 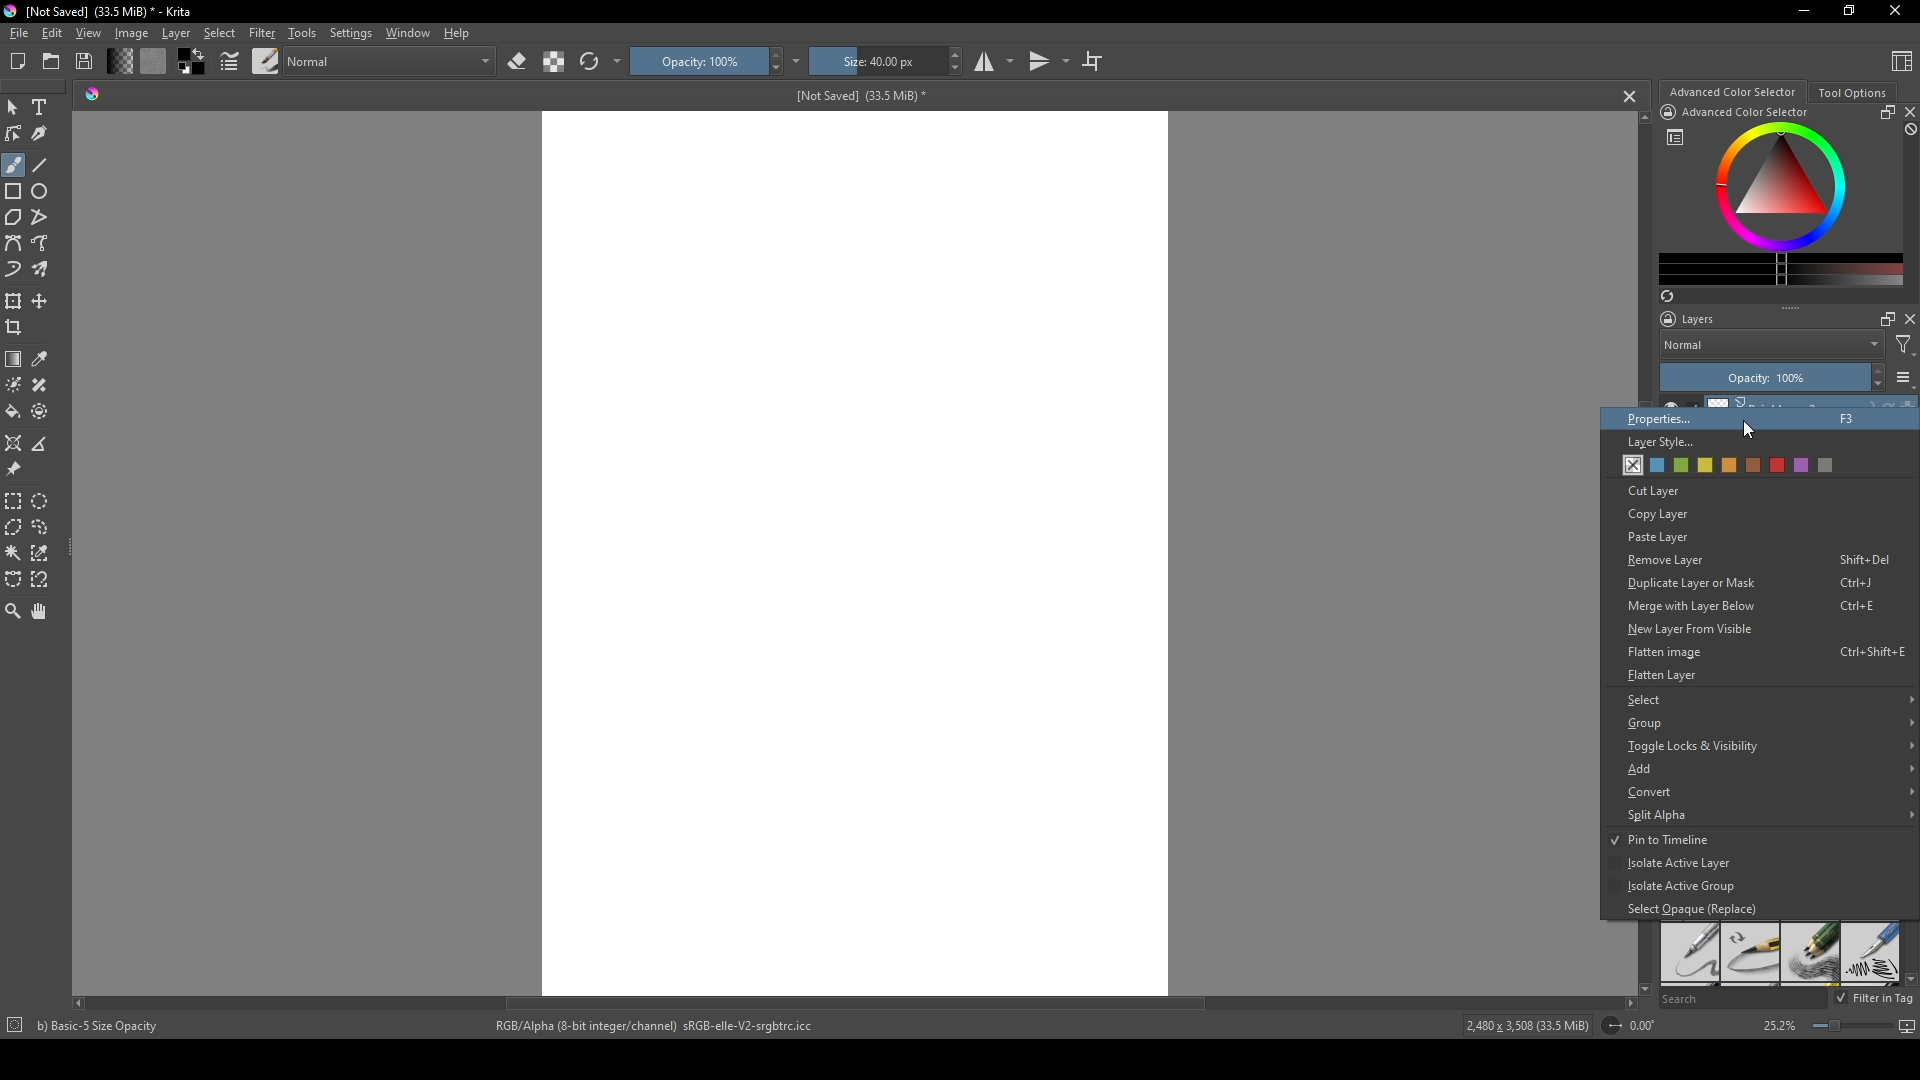 I want to click on Settings, so click(x=350, y=33).